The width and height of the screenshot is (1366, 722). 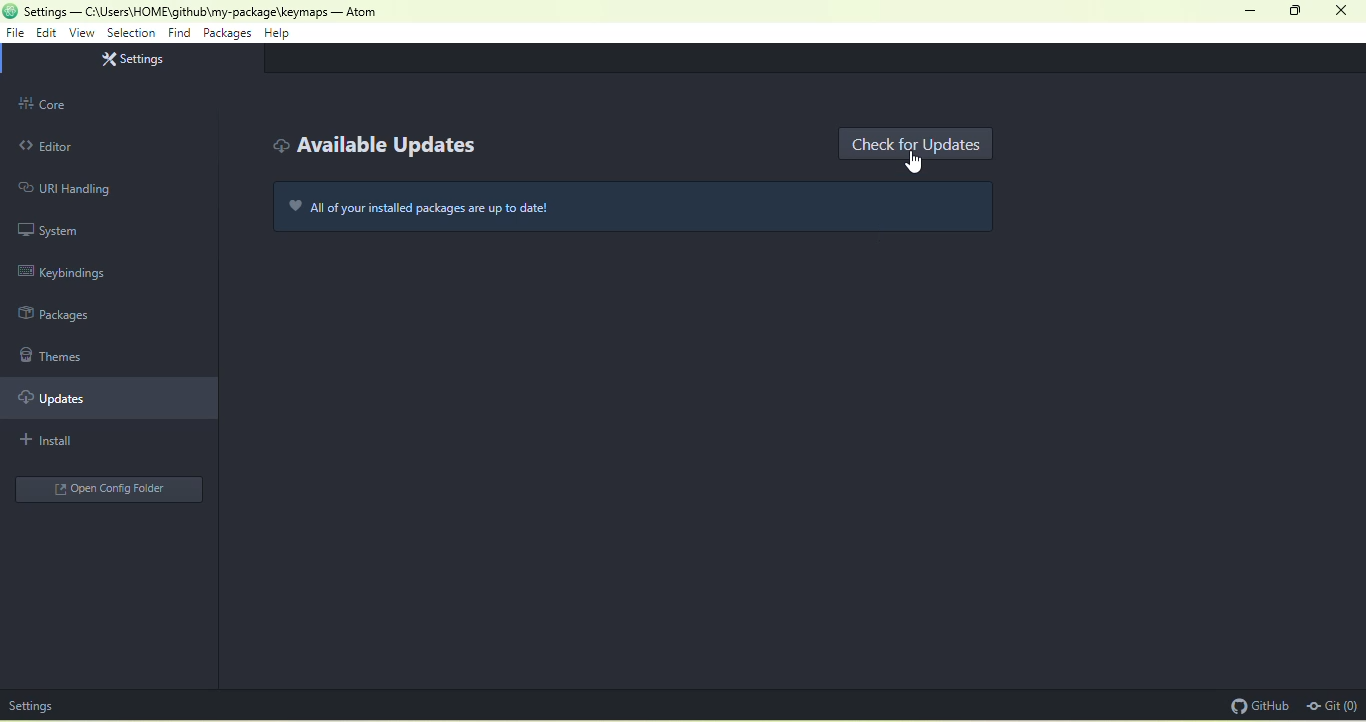 I want to click on text on previous update, so click(x=642, y=212).